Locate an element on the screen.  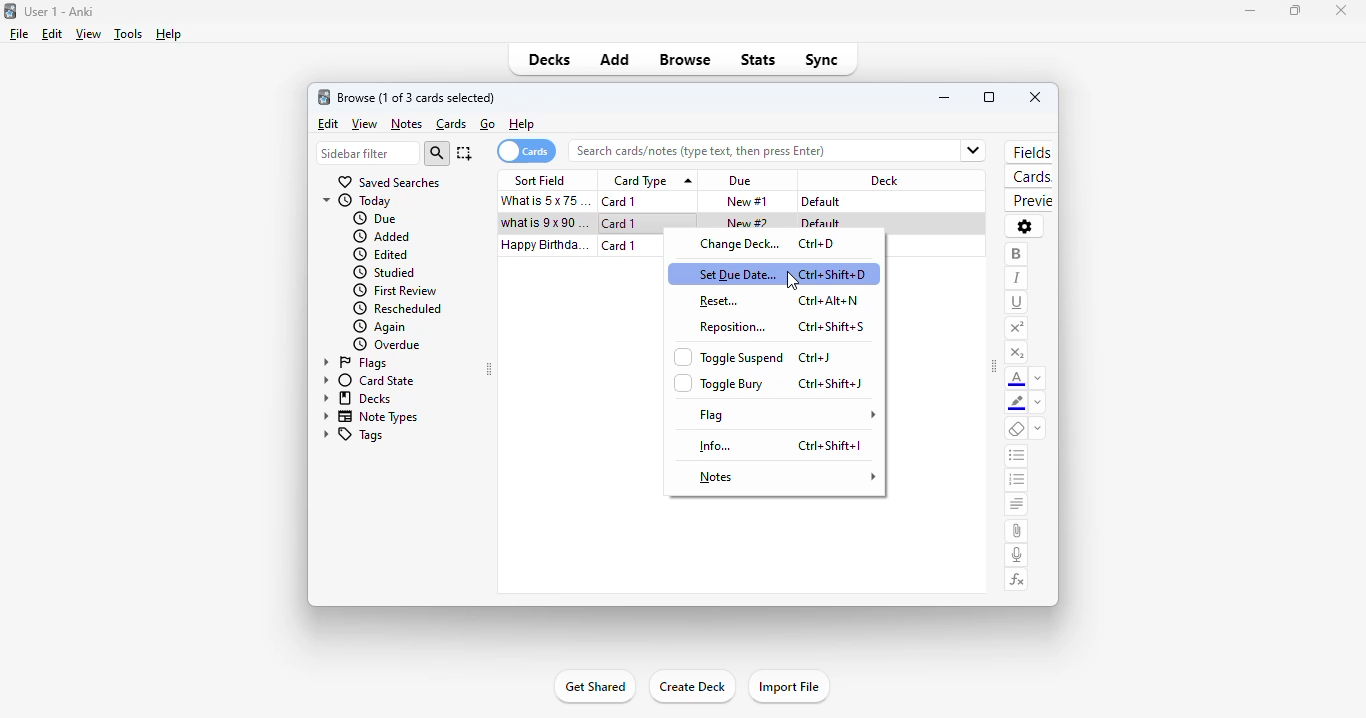
what is 9x90=? is located at coordinates (544, 222).